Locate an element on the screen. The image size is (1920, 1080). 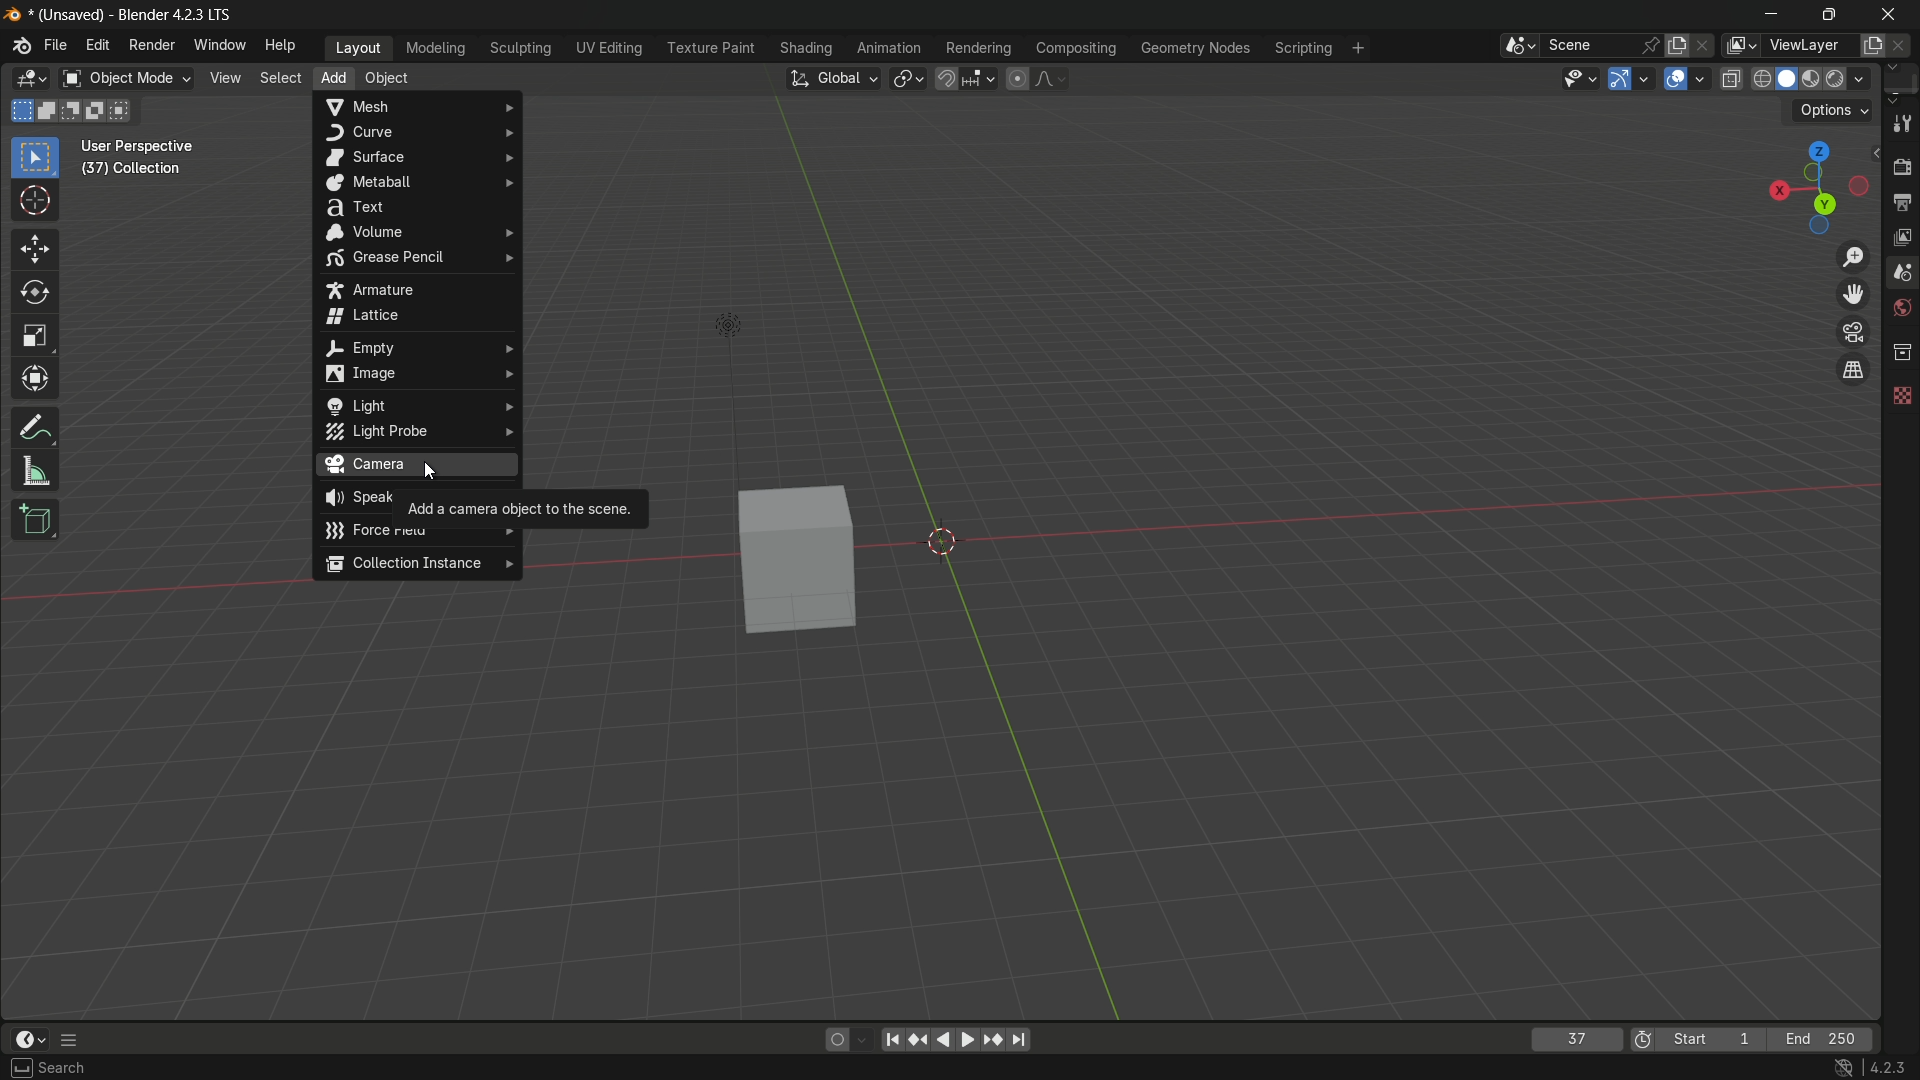
jump keyframe is located at coordinates (994, 1039).